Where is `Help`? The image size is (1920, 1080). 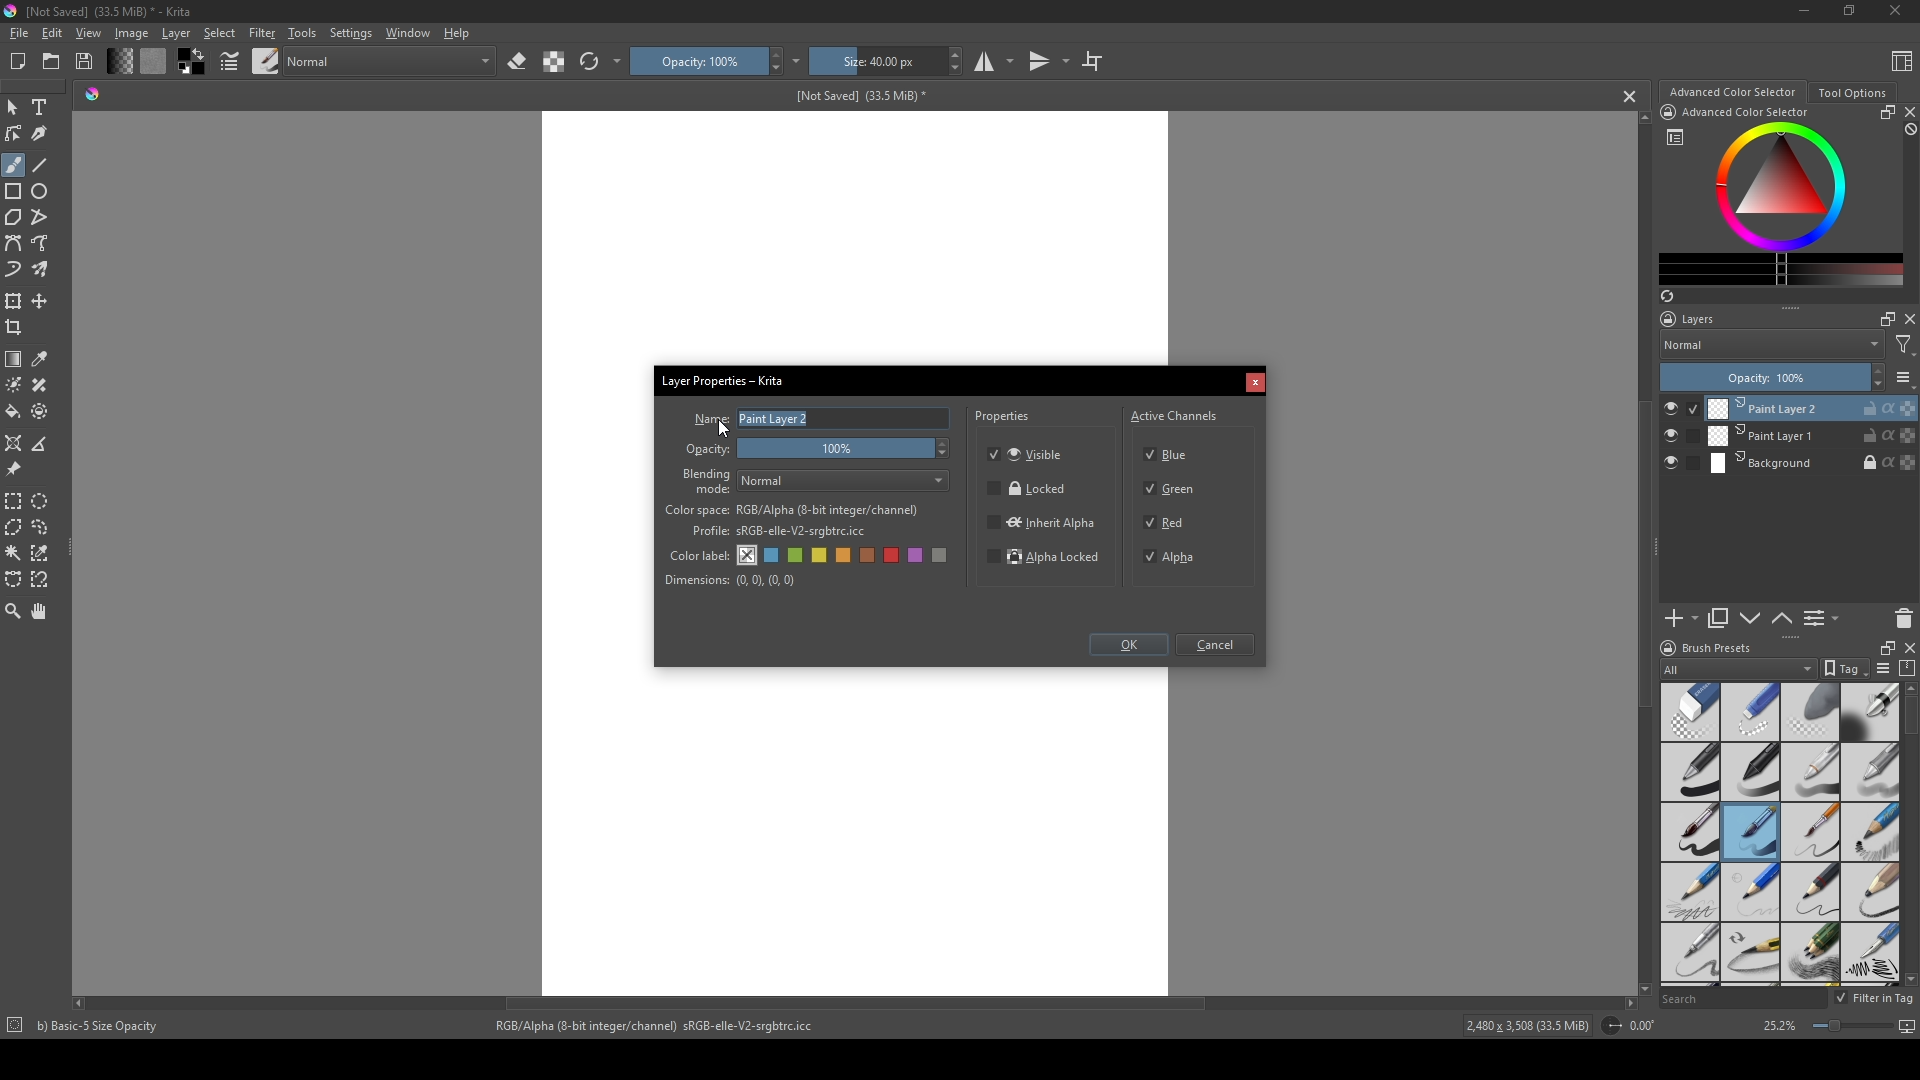 Help is located at coordinates (458, 32).